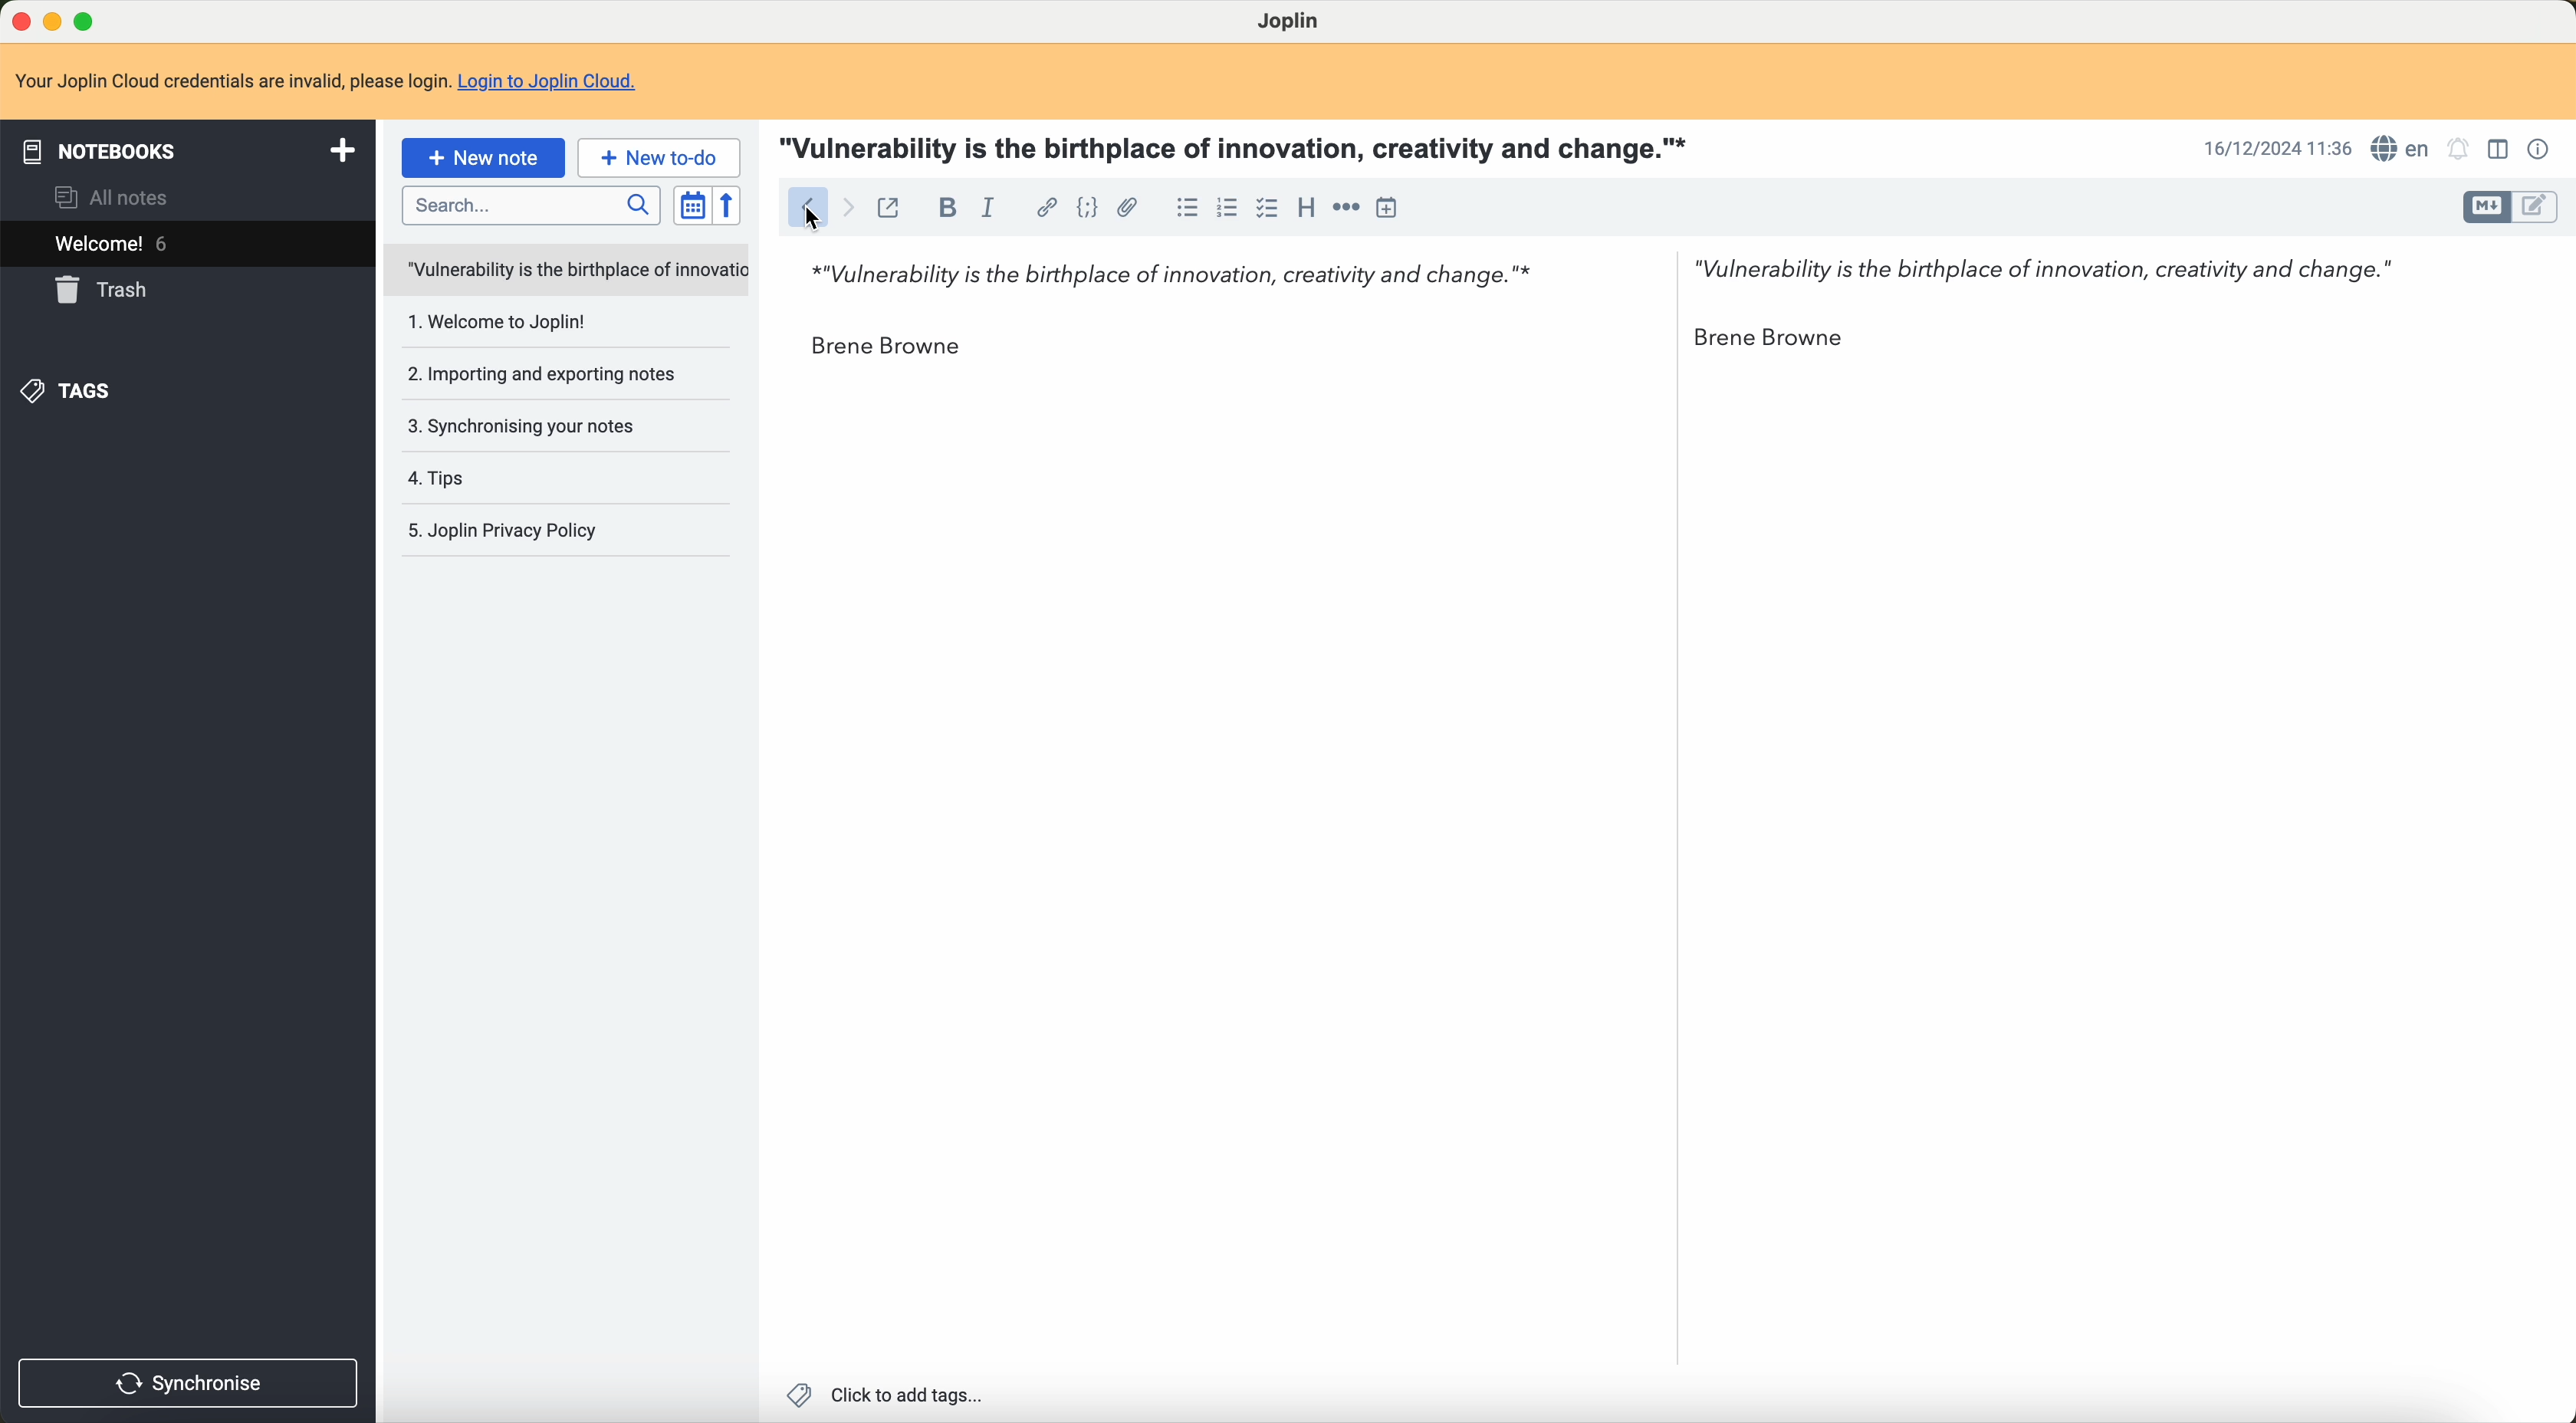 The height and width of the screenshot is (1423, 2576). What do you see at coordinates (1040, 207) in the screenshot?
I see `hyperlink` at bounding box center [1040, 207].